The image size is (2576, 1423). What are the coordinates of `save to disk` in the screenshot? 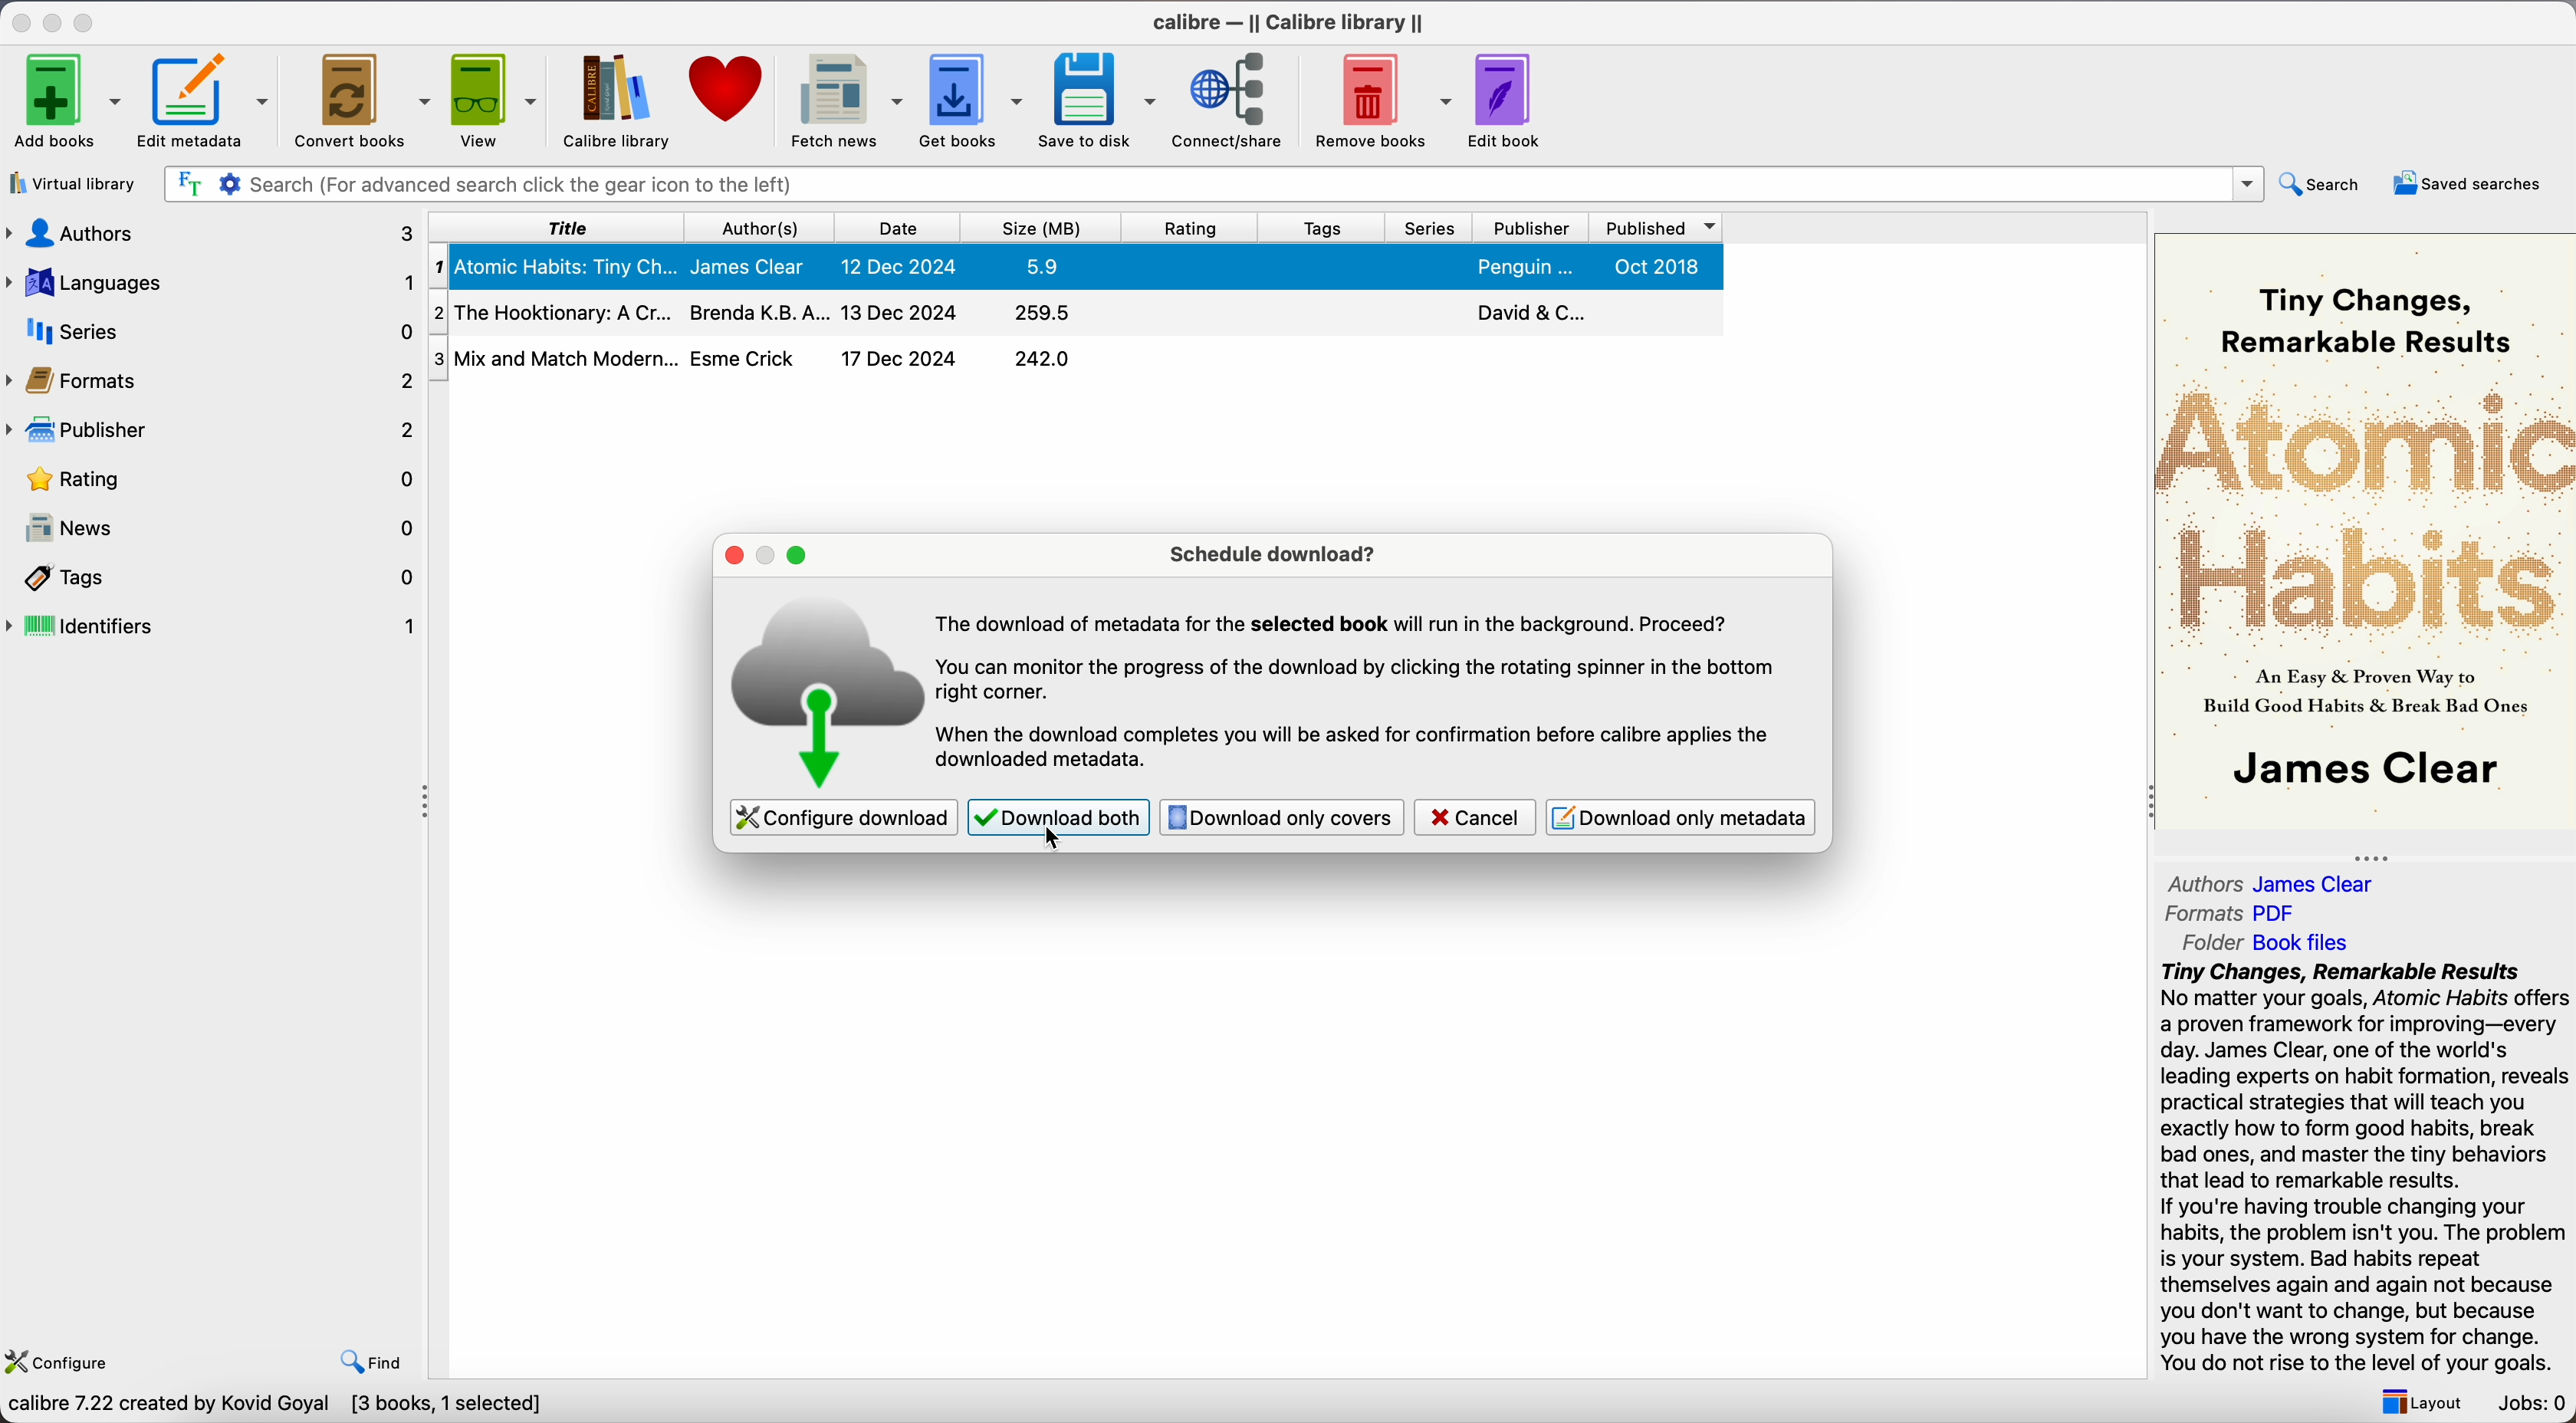 It's located at (1098, 101).